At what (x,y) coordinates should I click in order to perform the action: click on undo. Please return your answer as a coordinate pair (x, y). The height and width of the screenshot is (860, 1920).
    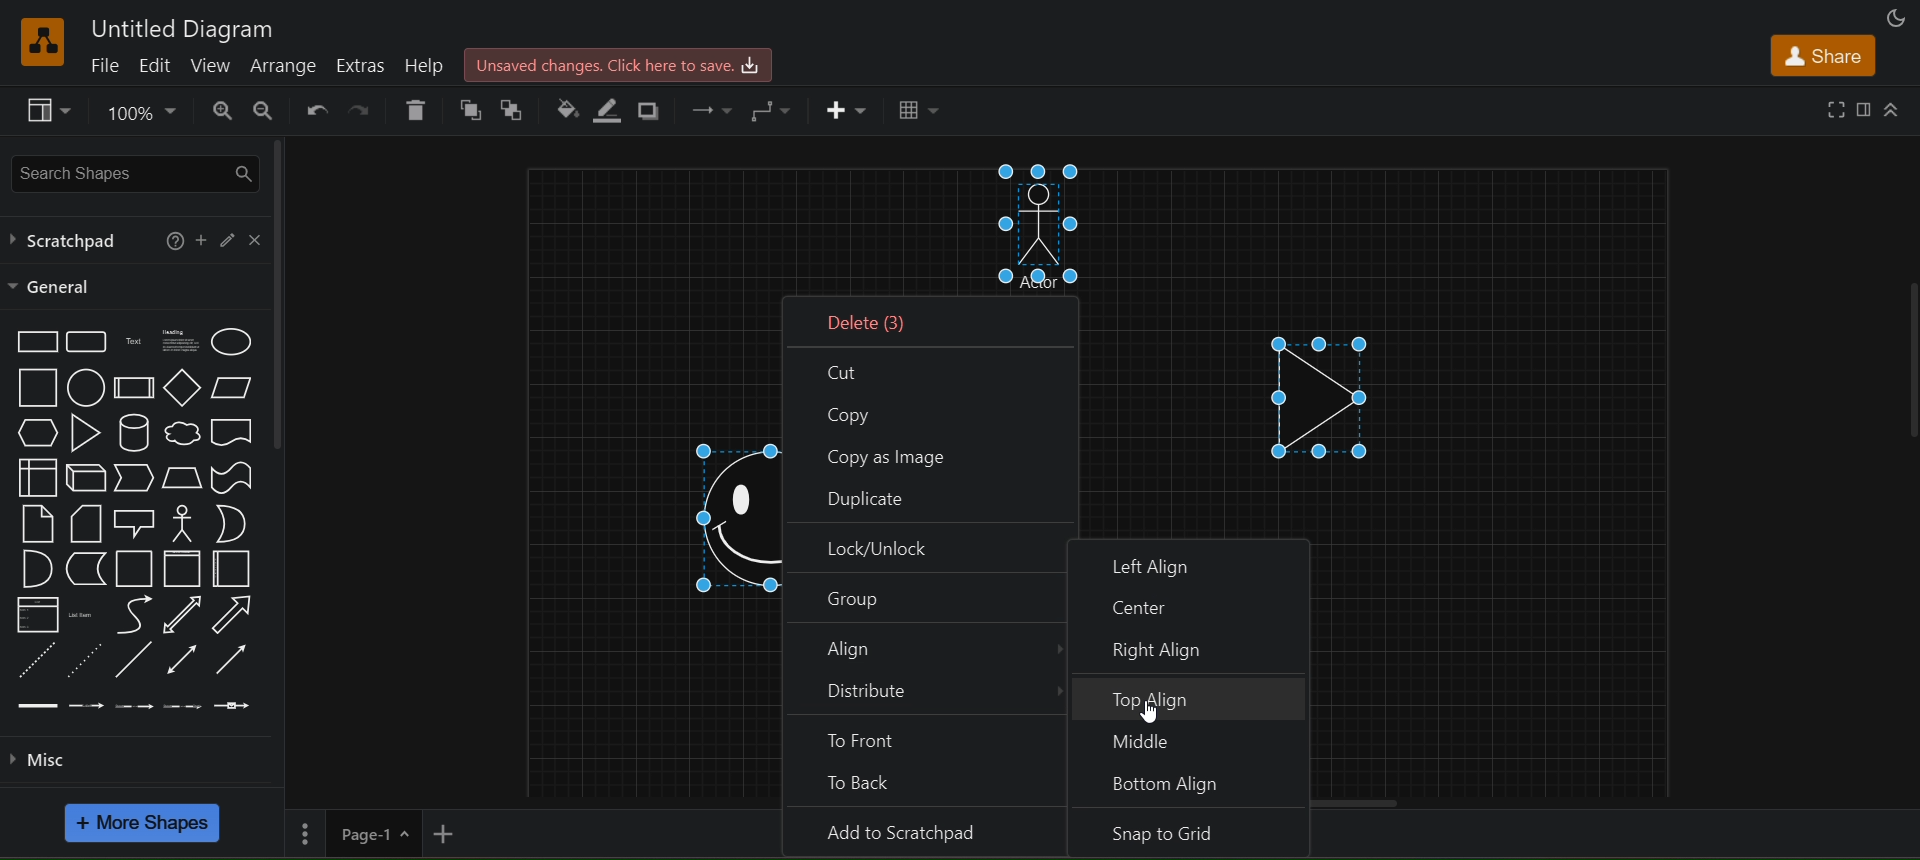
    Looking at the image, I should click on (313, 108).